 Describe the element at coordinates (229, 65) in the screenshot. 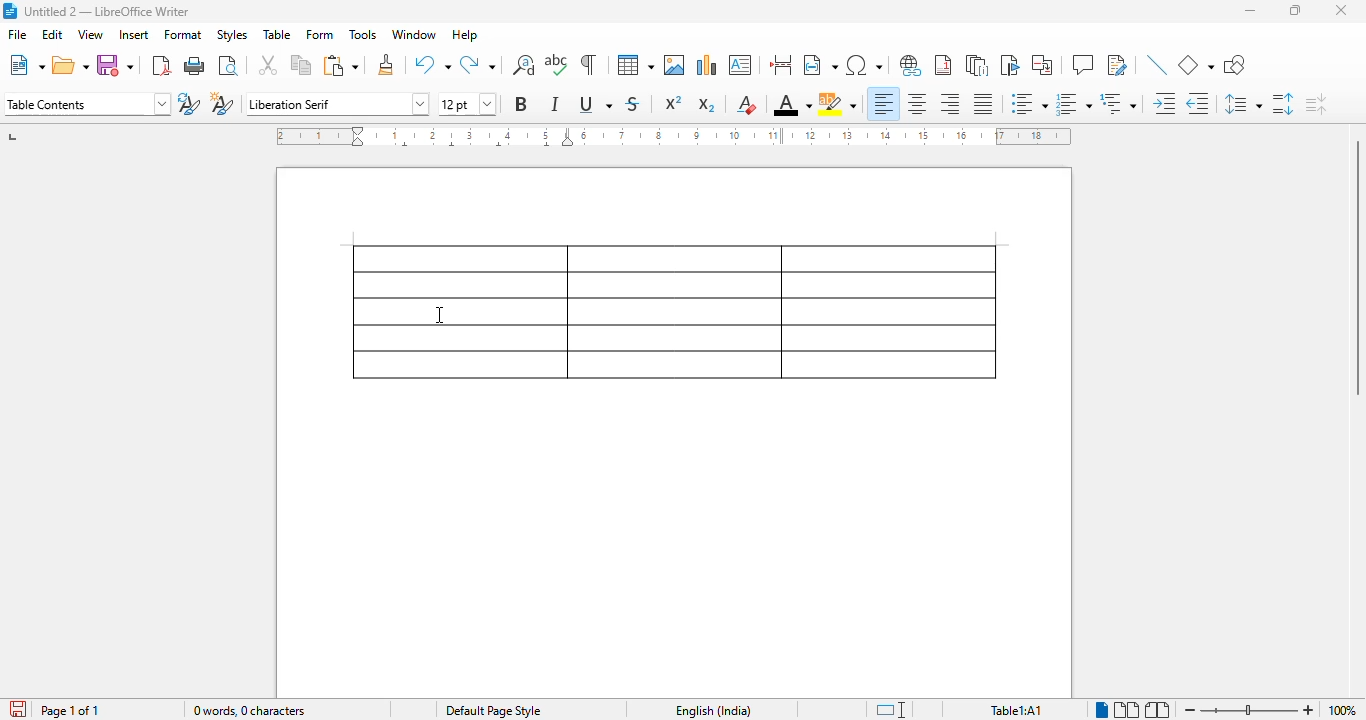

I see `toggle print preview` at that location.